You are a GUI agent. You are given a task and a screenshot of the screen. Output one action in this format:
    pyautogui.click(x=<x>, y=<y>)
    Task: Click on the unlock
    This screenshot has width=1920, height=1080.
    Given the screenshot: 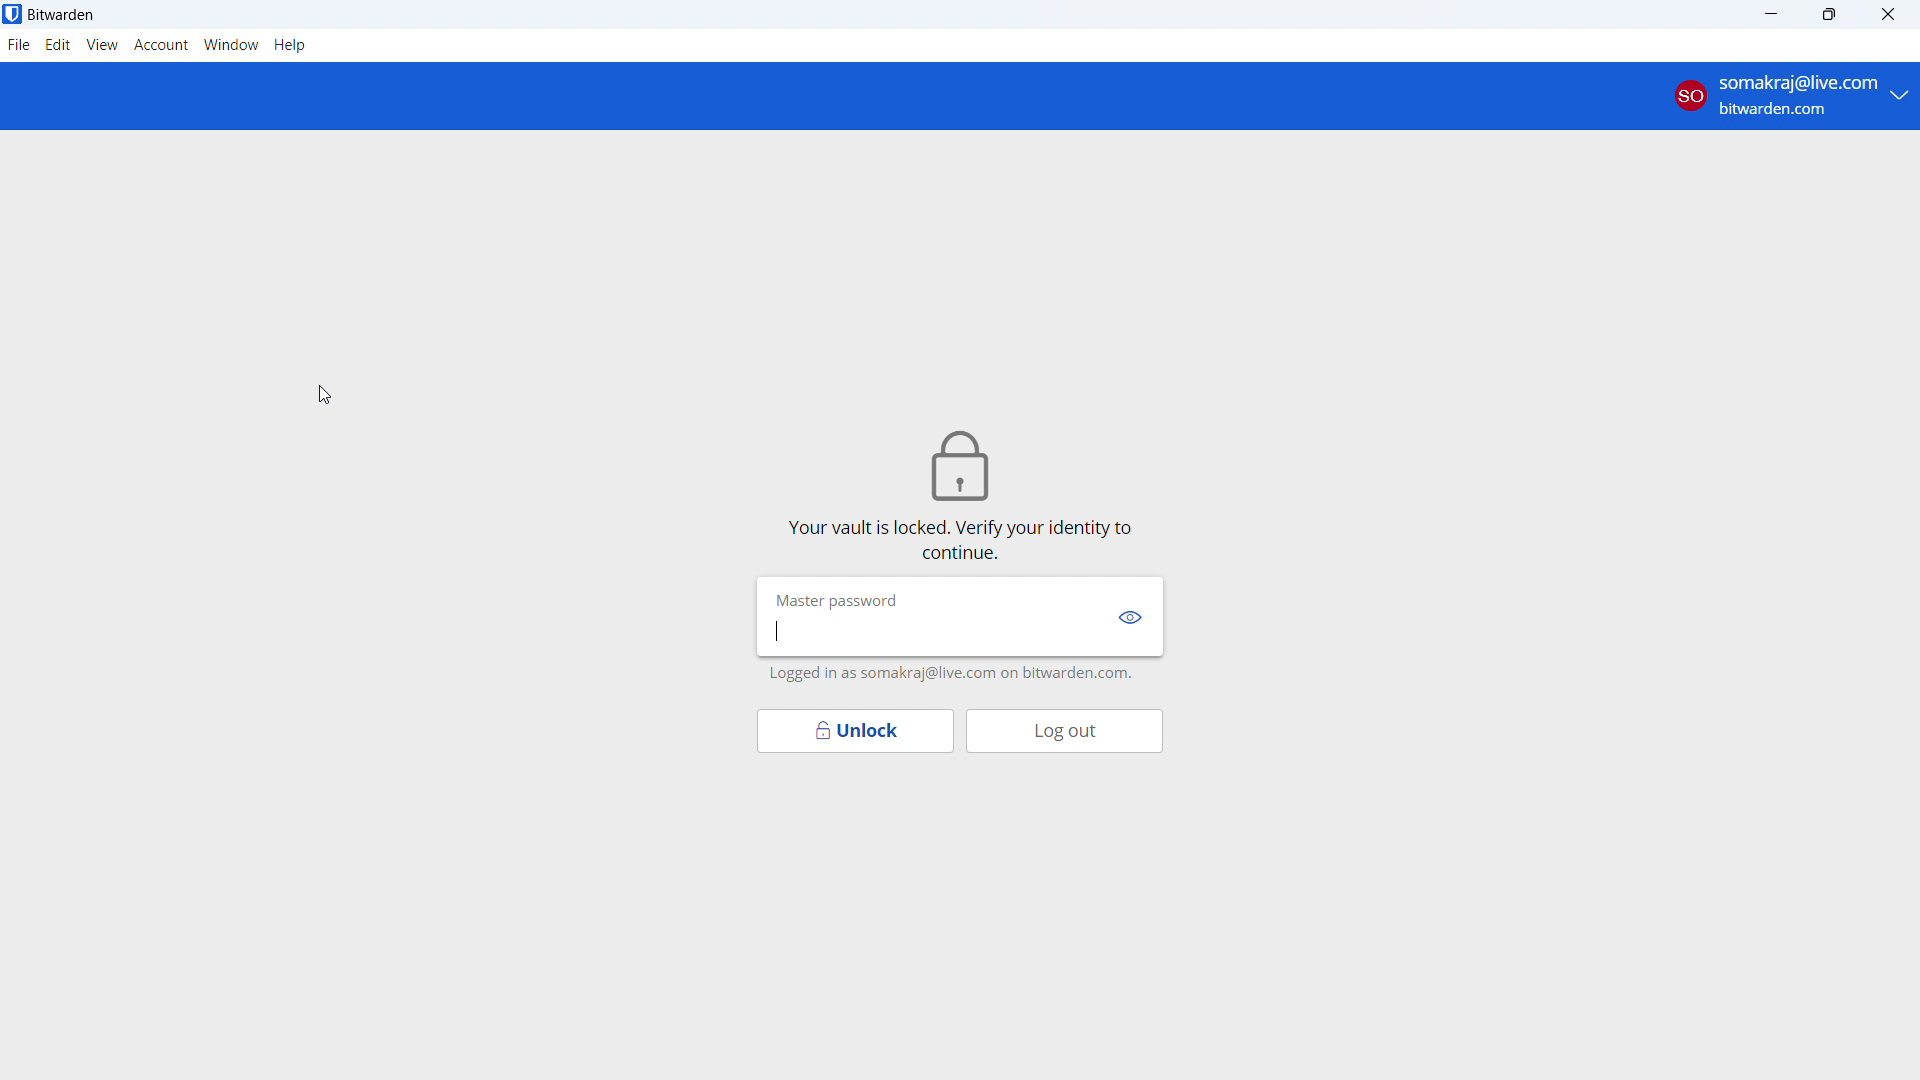 What is the action you would take?
    pyautogui.click(x=855, y=731)
    